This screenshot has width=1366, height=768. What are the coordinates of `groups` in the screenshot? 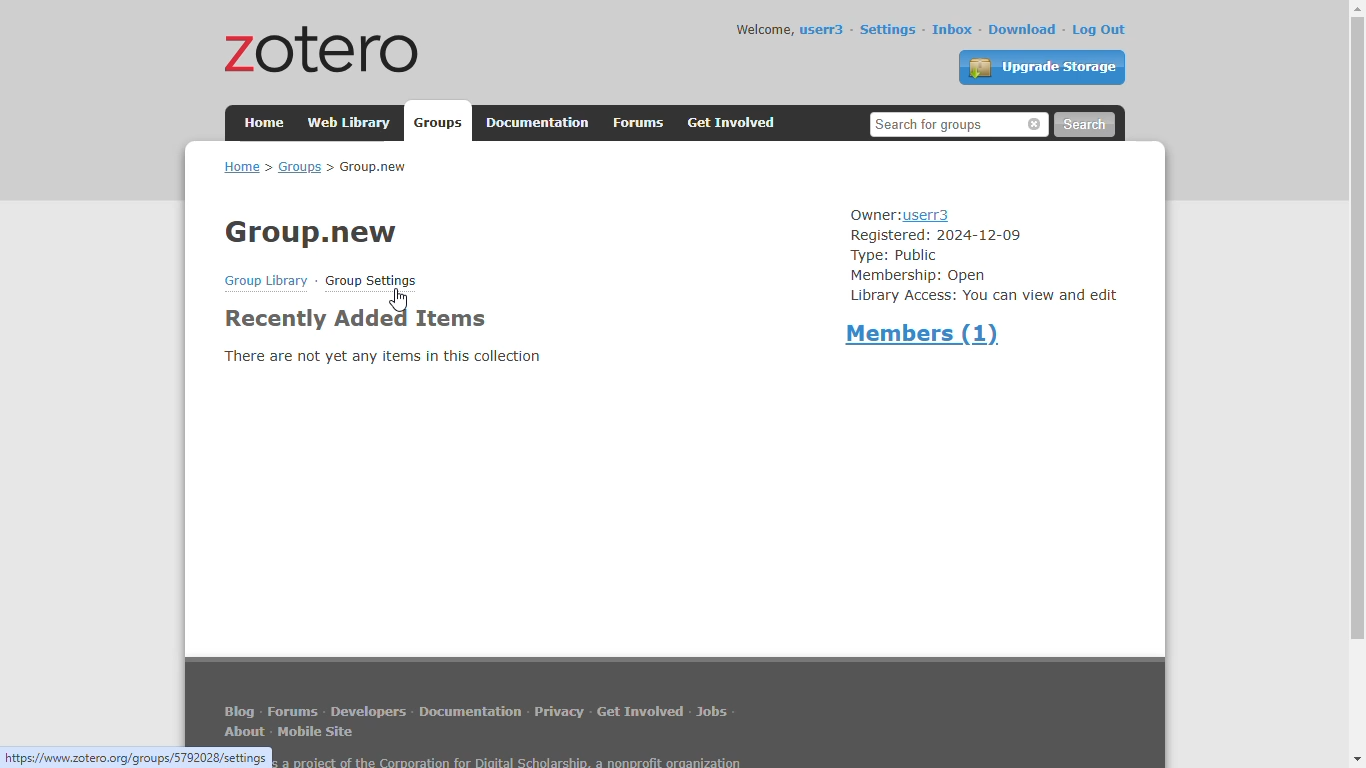 It's located at (440, 123).